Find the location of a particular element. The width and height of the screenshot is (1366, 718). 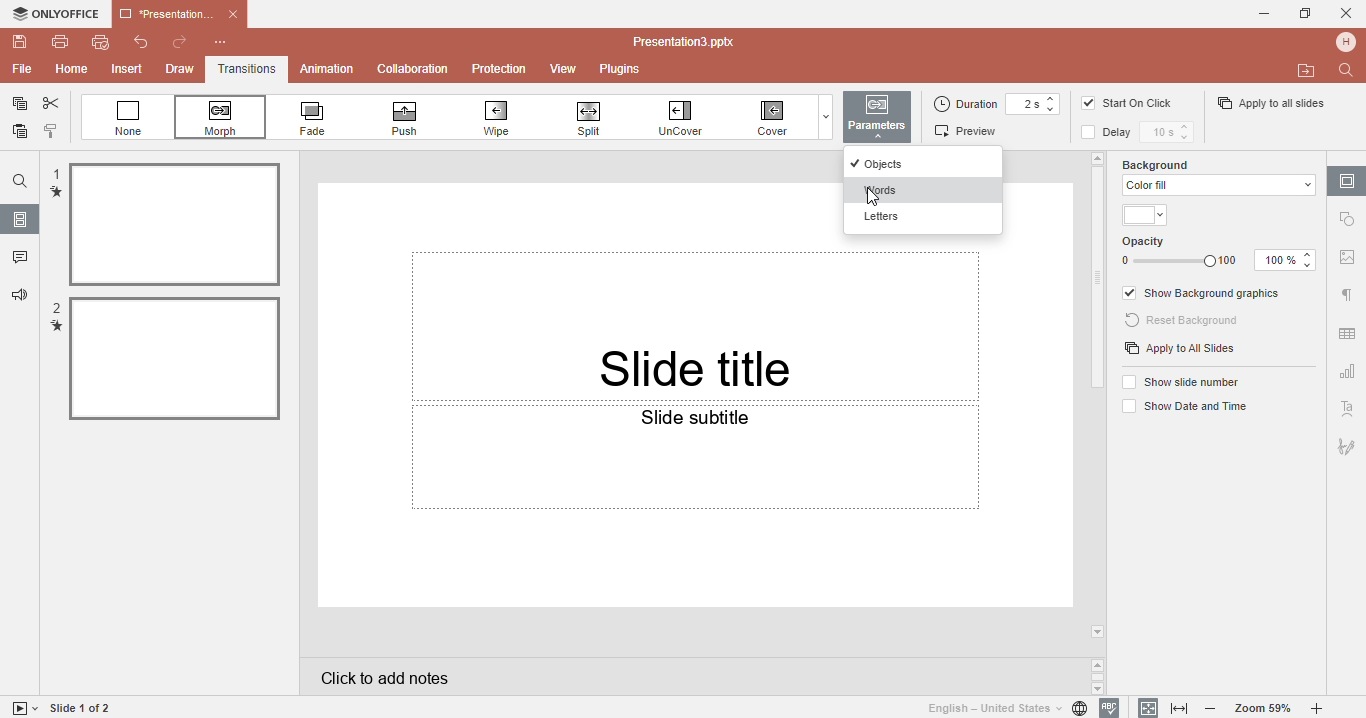

Themes color is located at coordinates (1147, 216).